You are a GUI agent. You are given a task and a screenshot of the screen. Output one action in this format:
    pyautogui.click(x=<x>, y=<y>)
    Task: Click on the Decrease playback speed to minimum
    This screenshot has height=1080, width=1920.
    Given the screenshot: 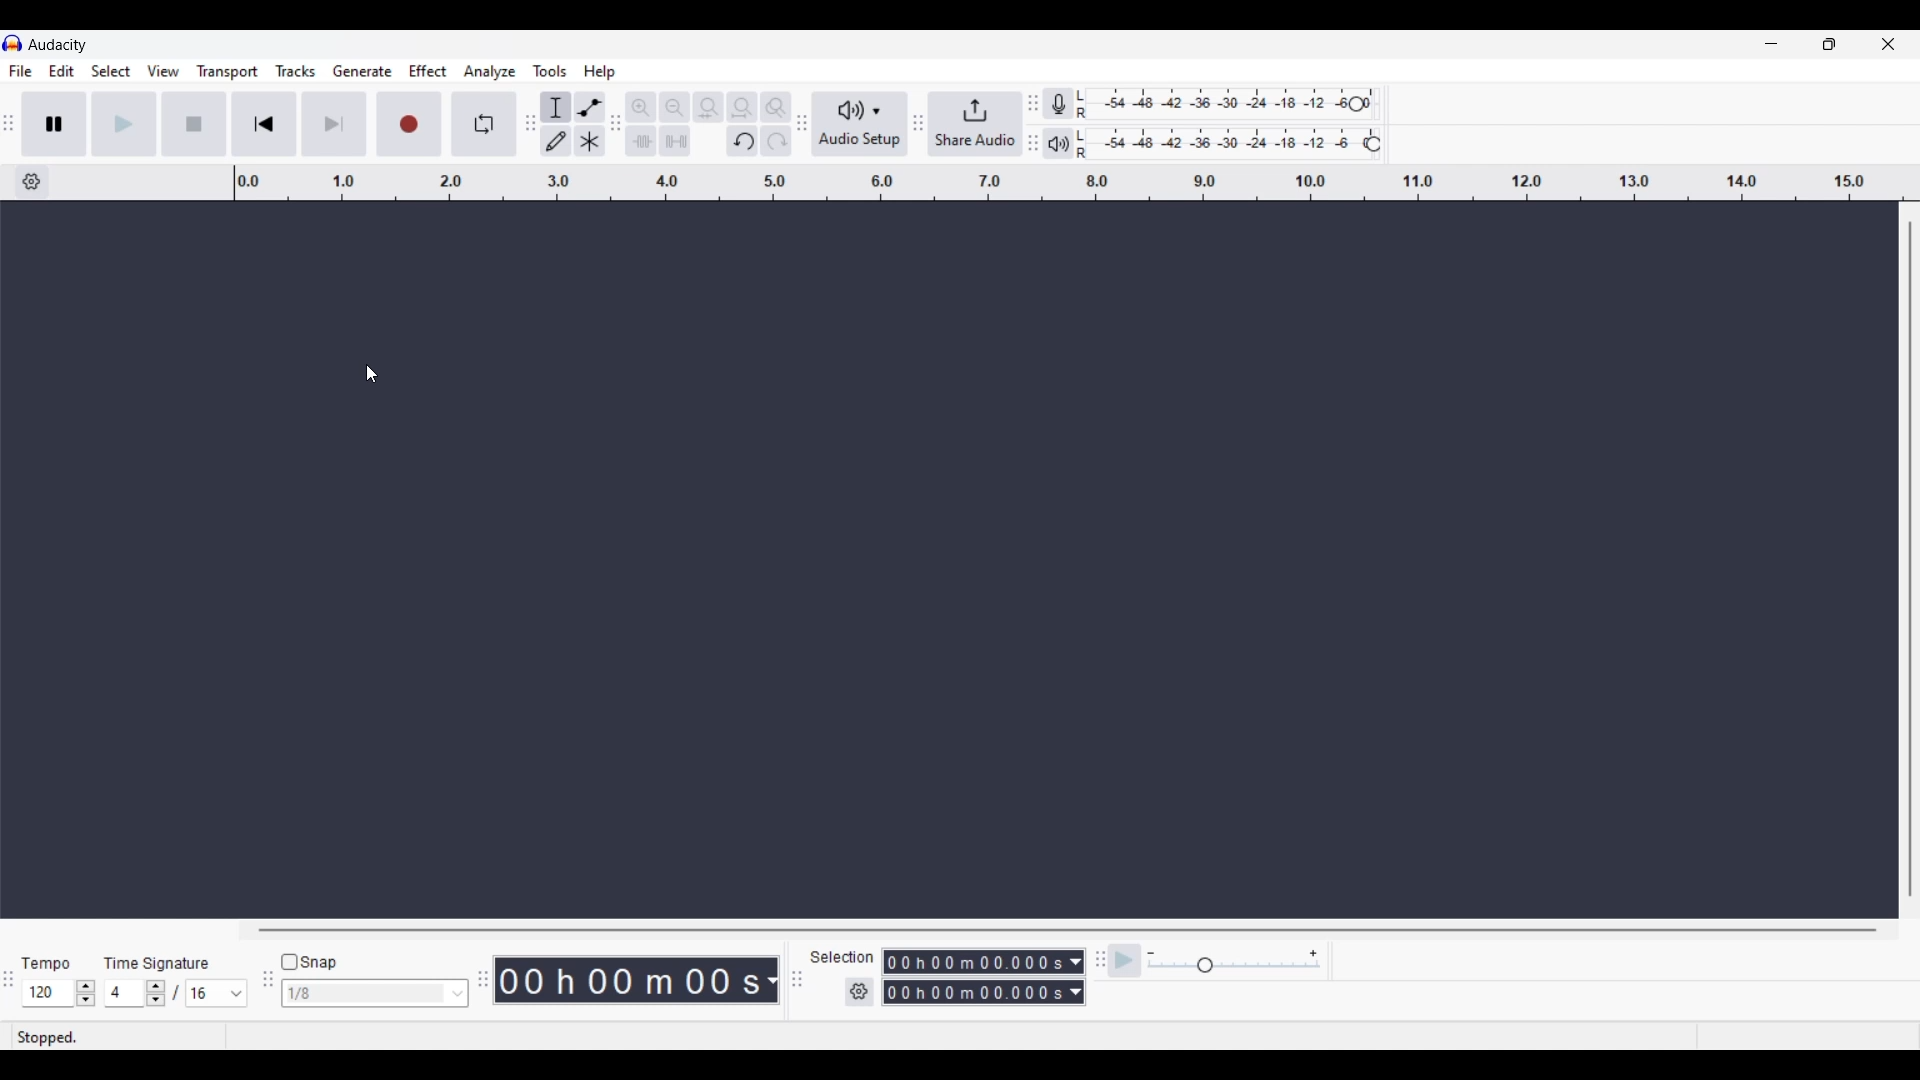 What is the action you would take?
    pyautogui.click(x=1151, y=954)
    